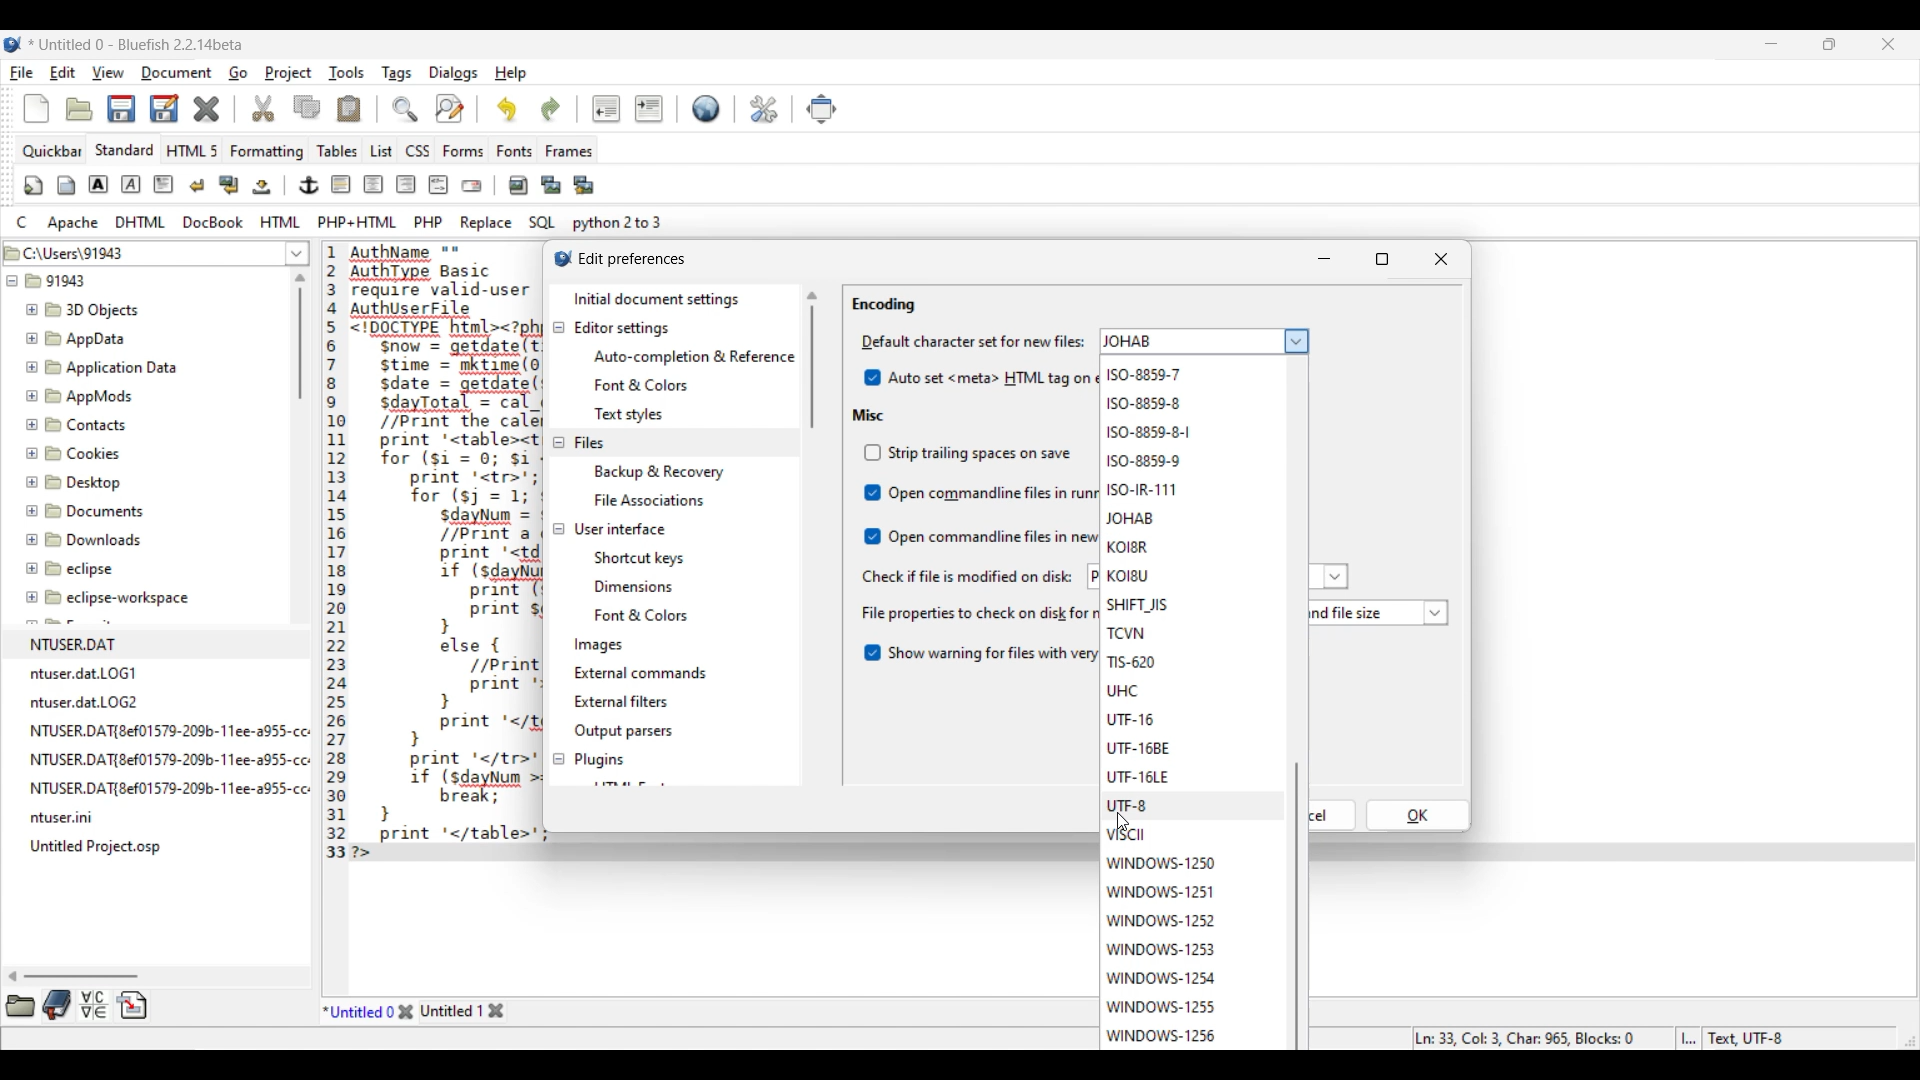  What do you see at coordinates (693, 386) in the screenshot?
I see `Editor setting options` at bounding box center [693, 386].